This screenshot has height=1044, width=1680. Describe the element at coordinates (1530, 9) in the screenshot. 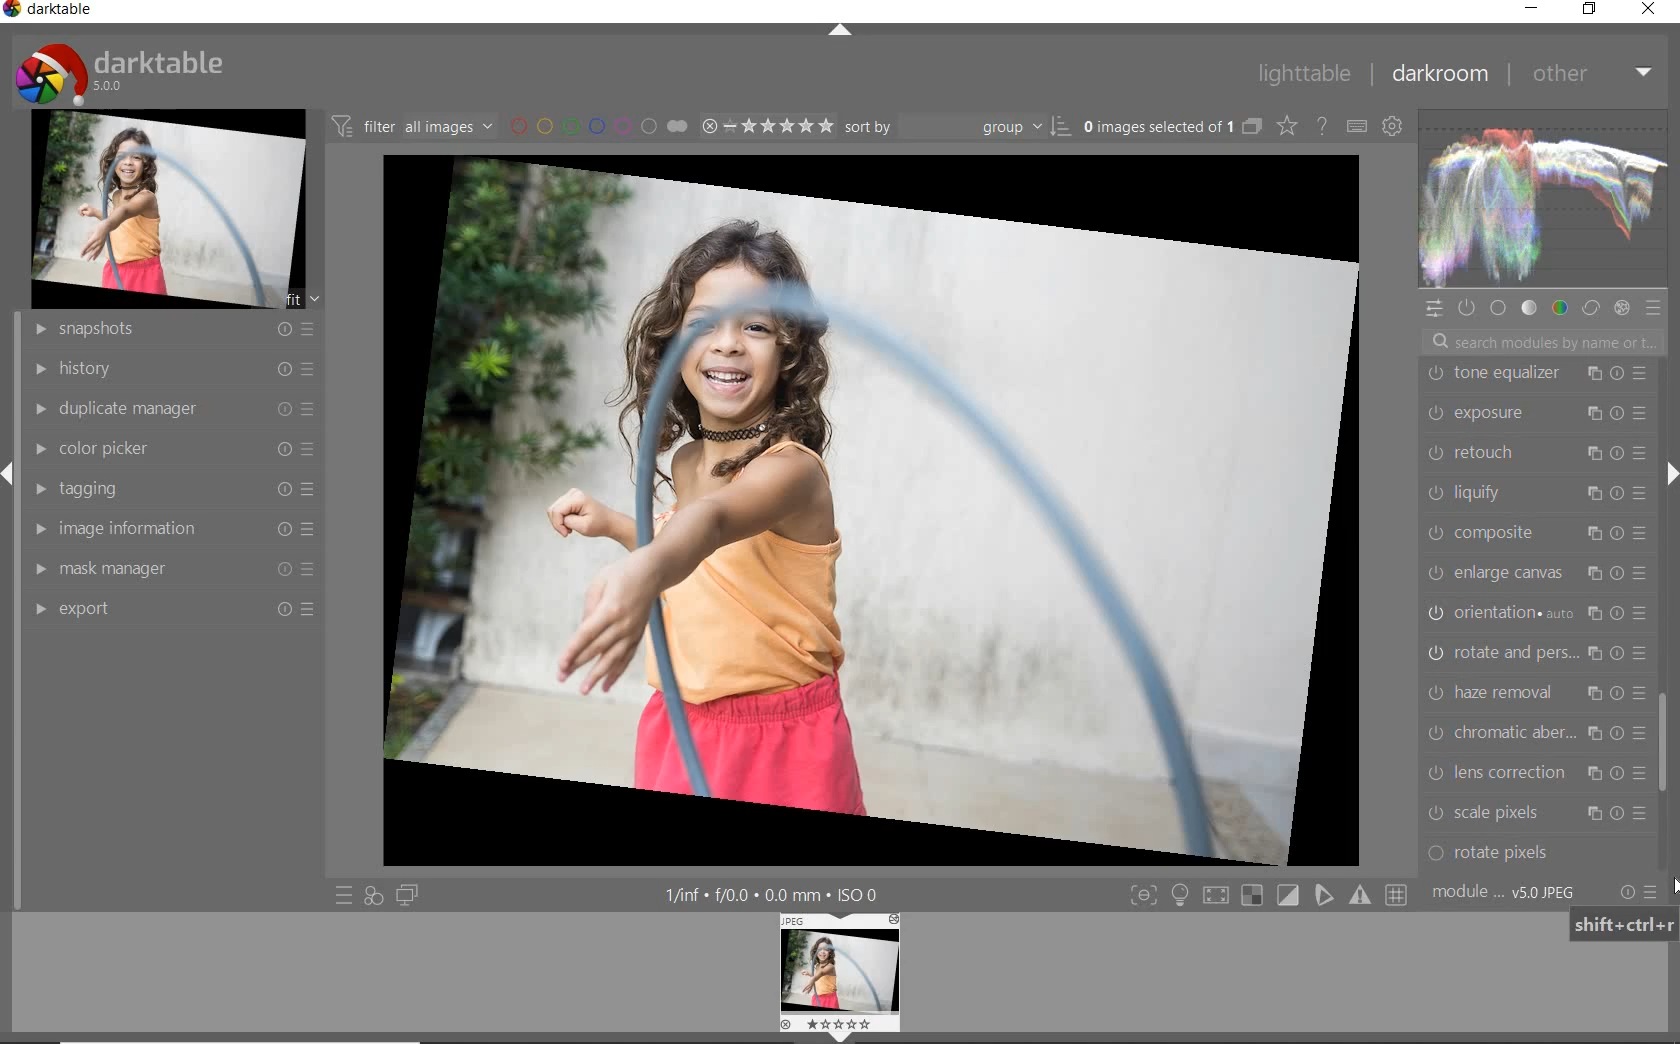

I see `minimize` at that location.